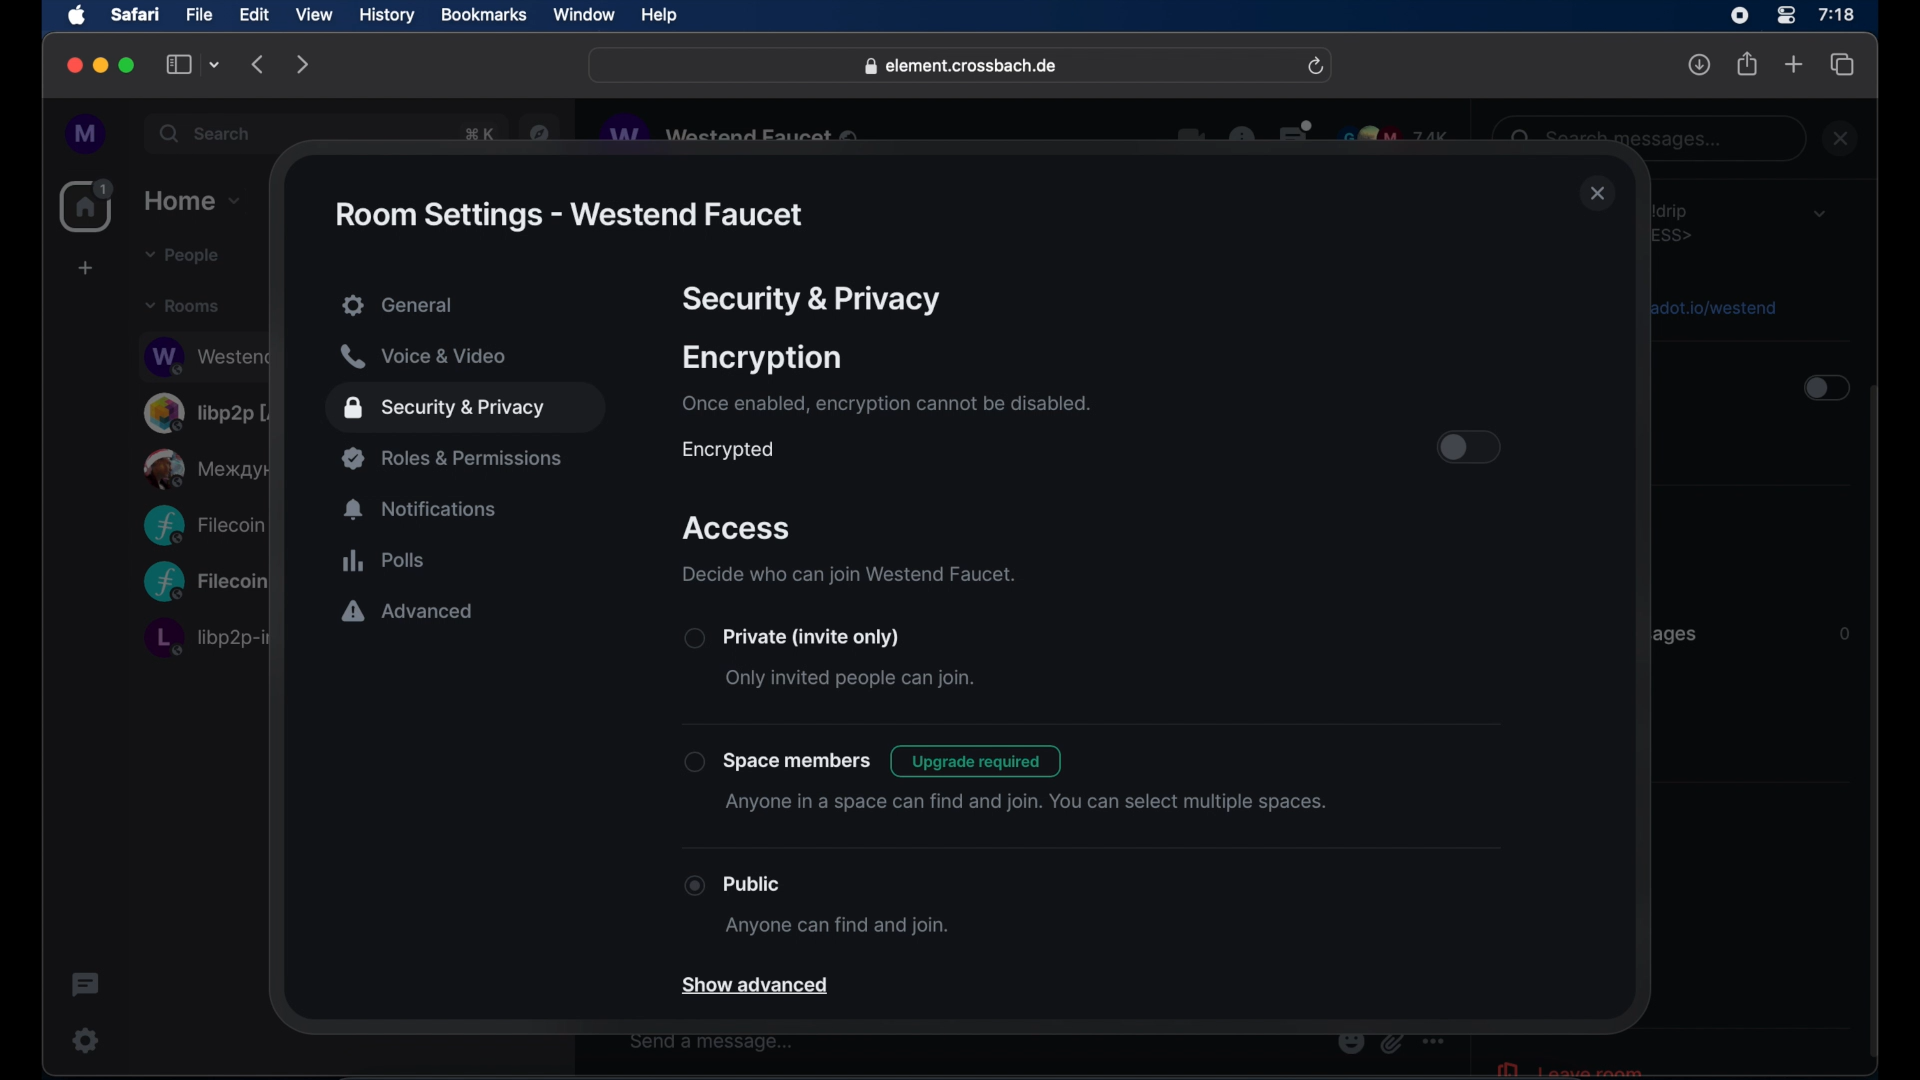 This screenshot has height=1080, width=1920. What do you see at coordinates (978, 761) in the screenshot?
I see `upgrade required` at bounding box center [978, 761].